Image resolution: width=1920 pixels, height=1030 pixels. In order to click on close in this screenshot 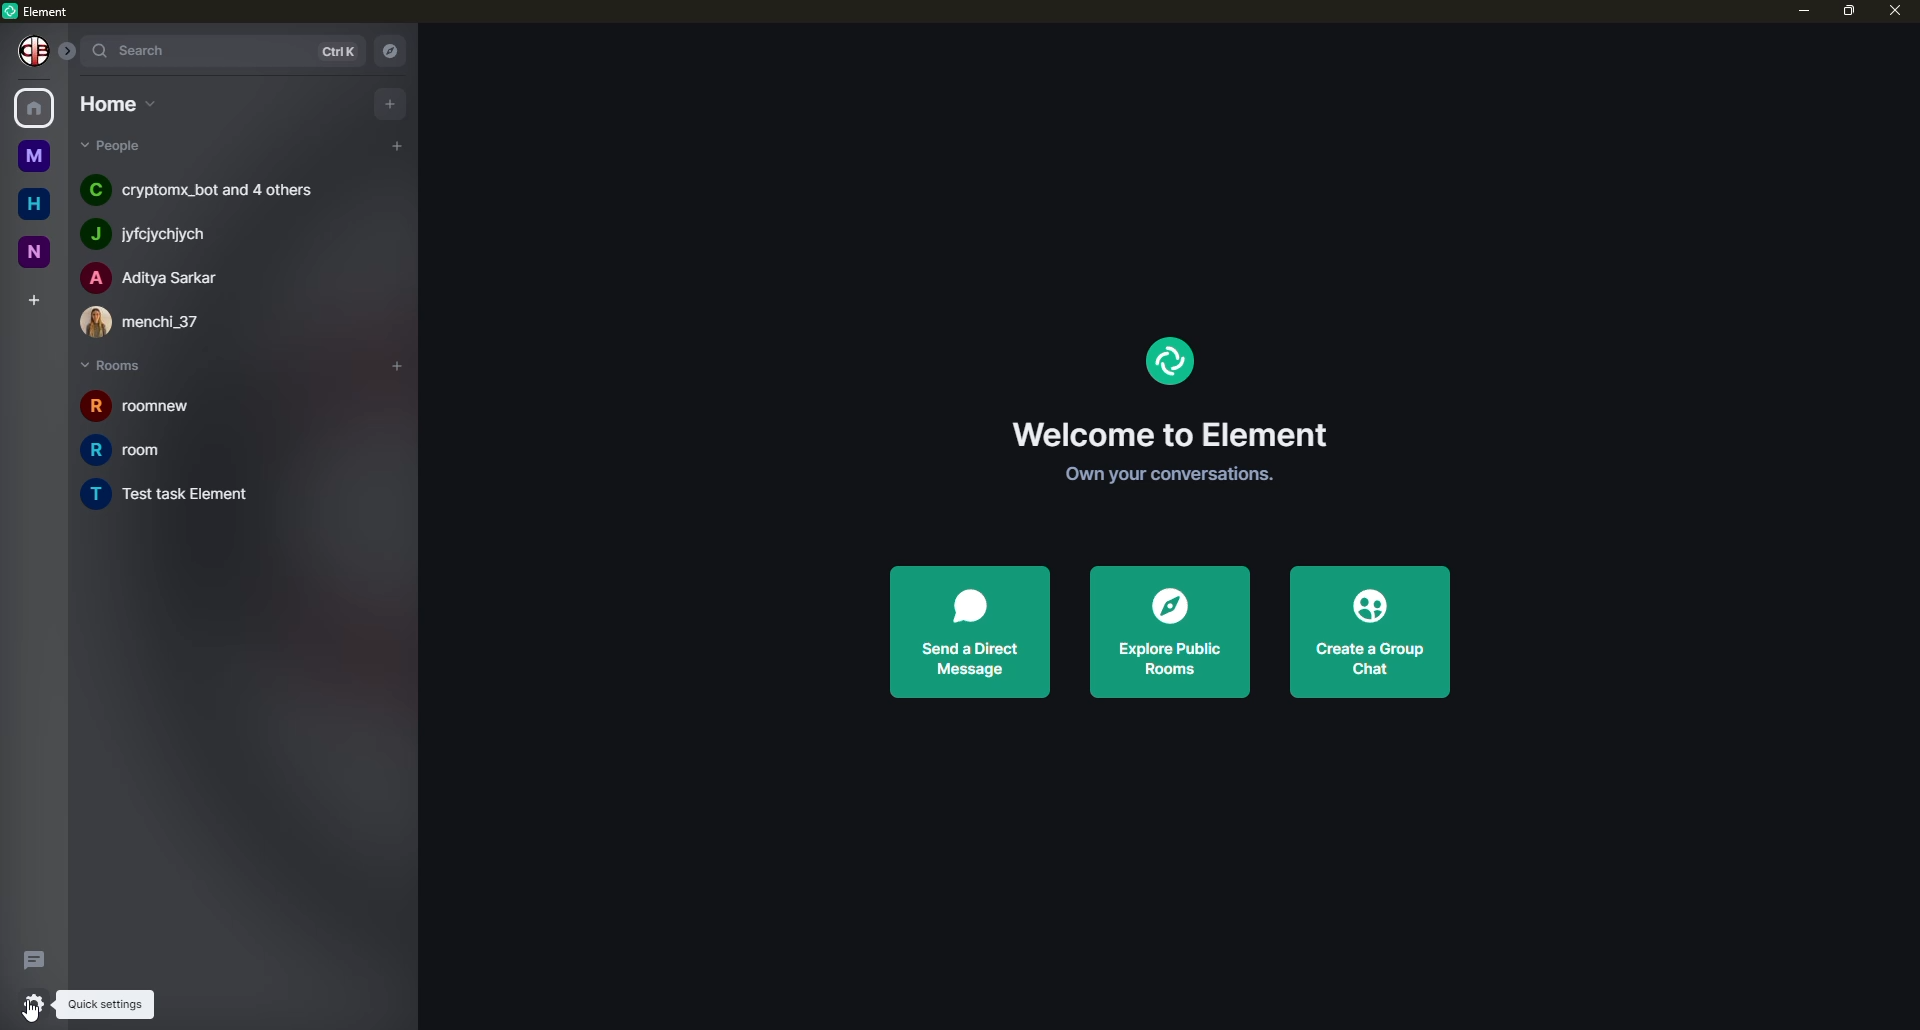, I will do `click(1894, 12)`.